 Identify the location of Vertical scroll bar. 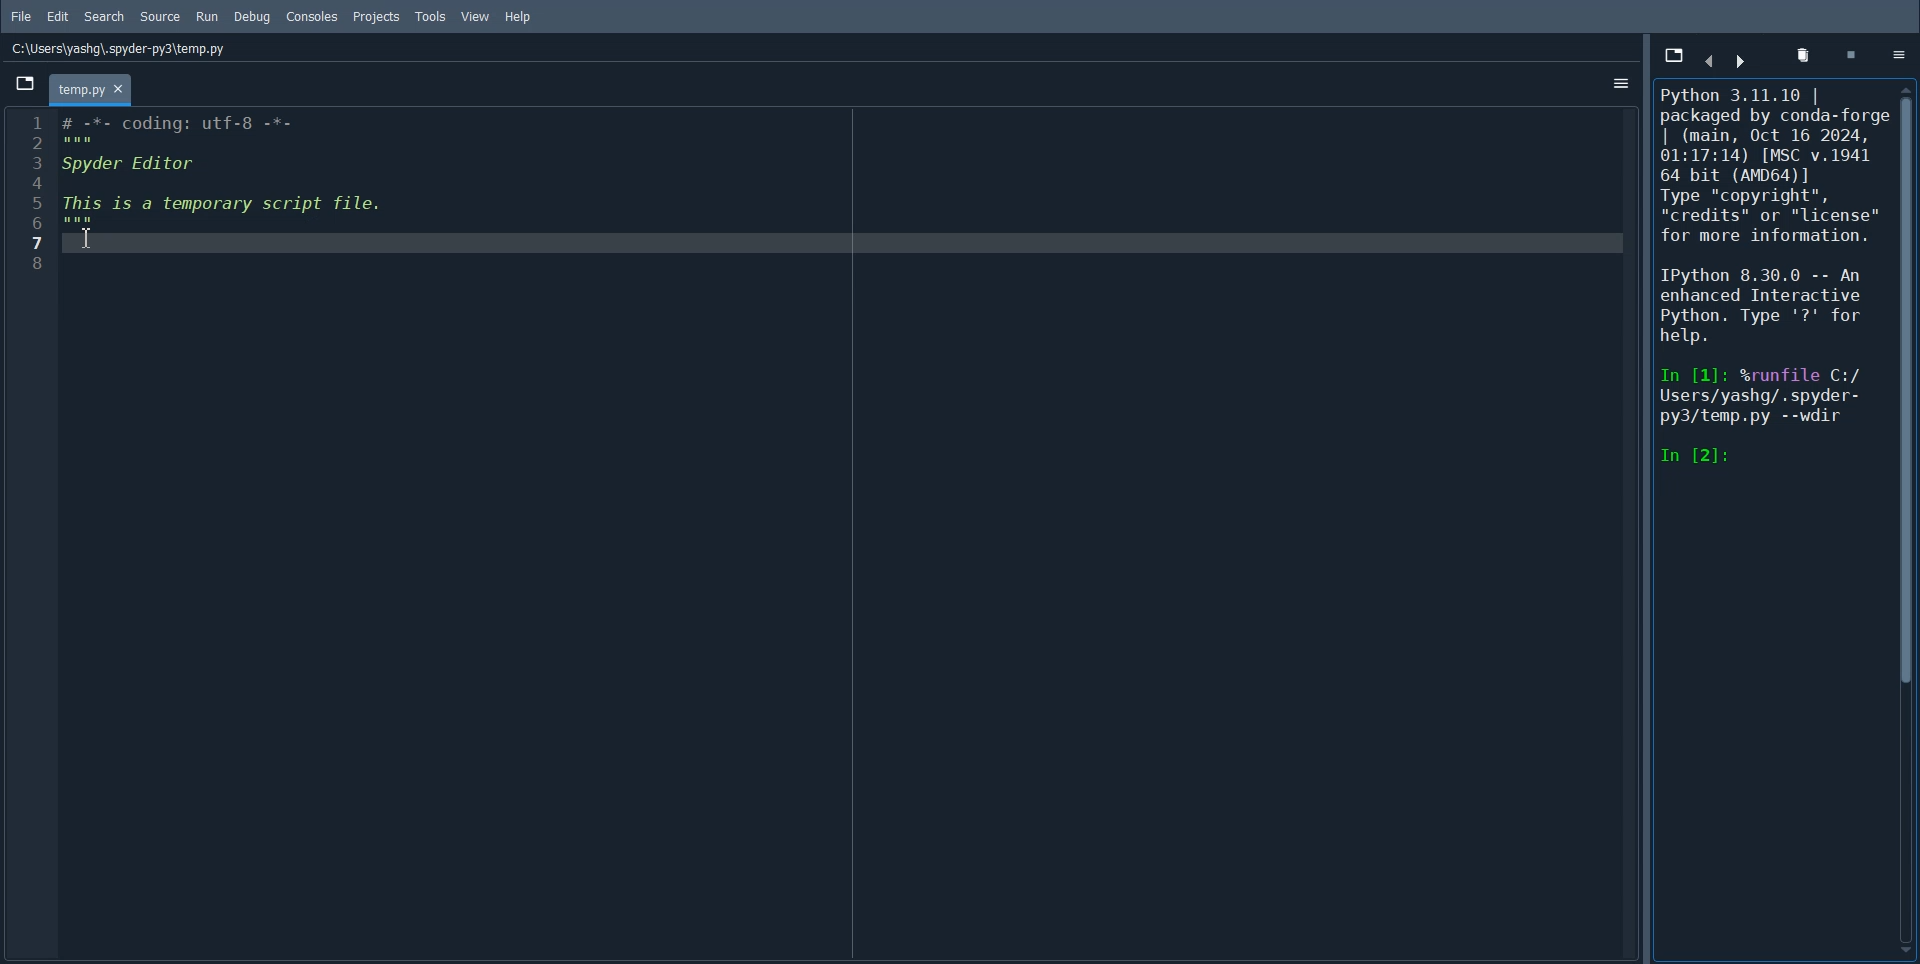
(1906, 521).